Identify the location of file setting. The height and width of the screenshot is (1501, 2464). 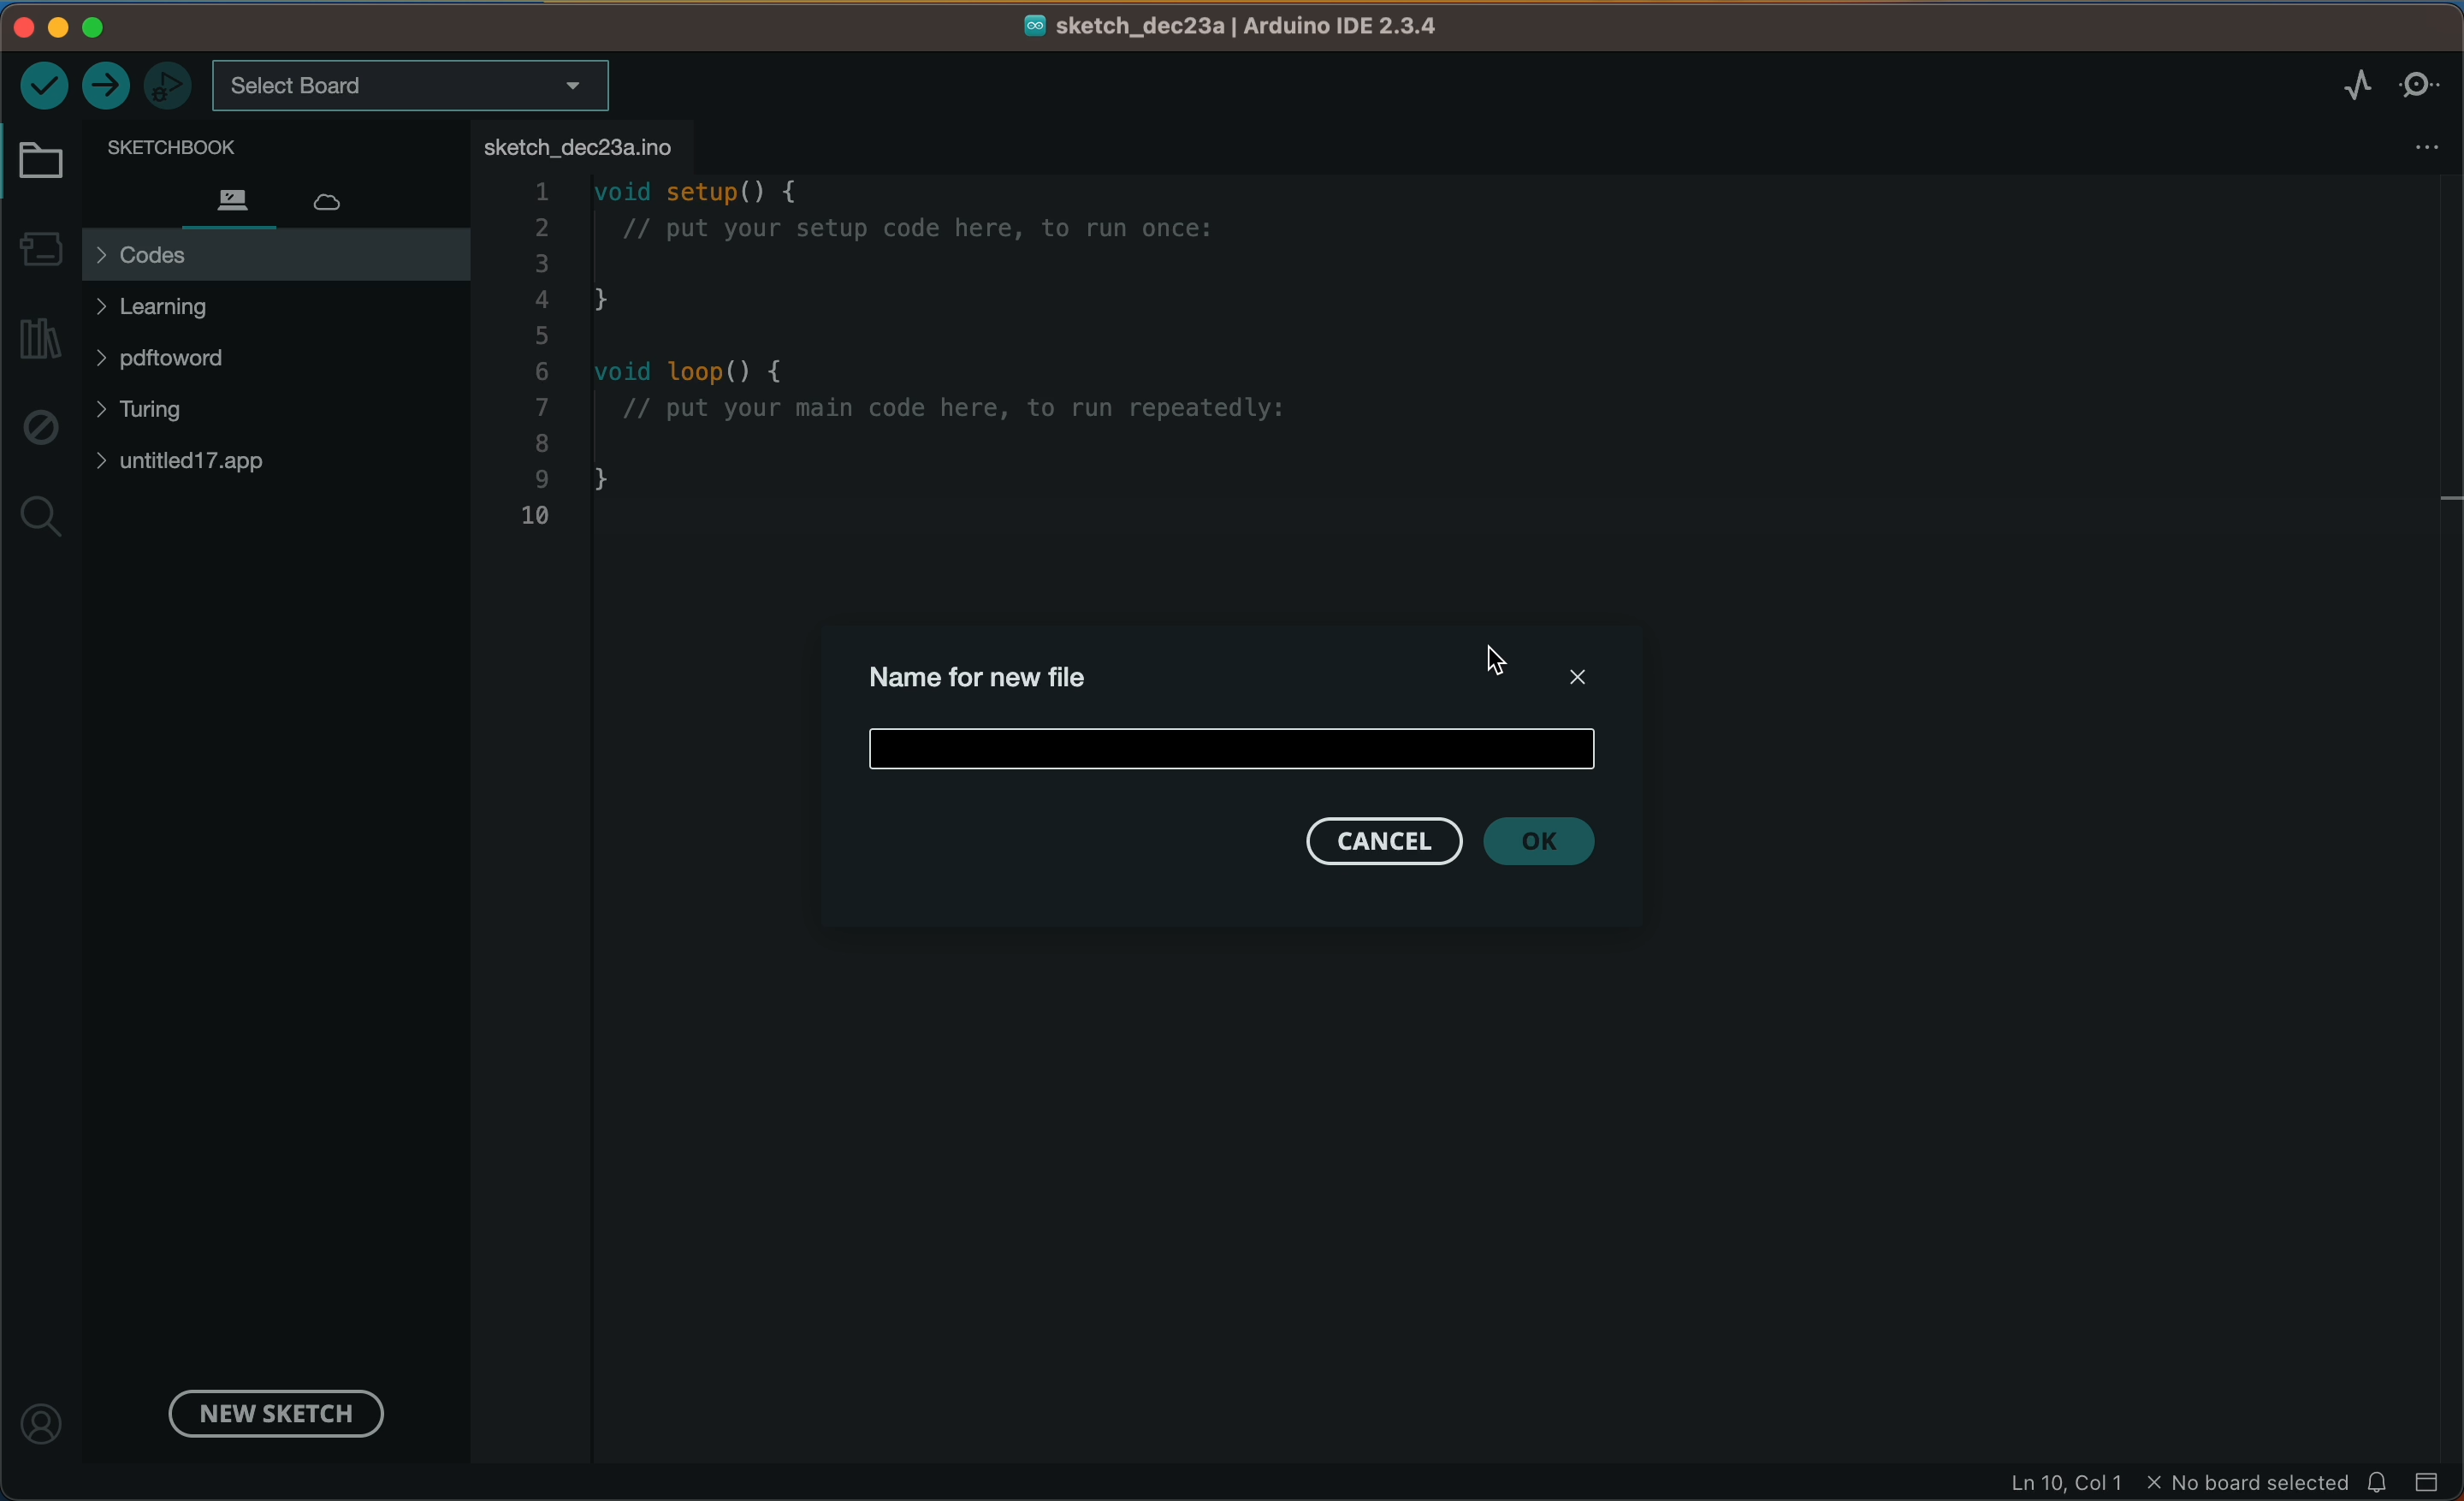
(2409, 147).